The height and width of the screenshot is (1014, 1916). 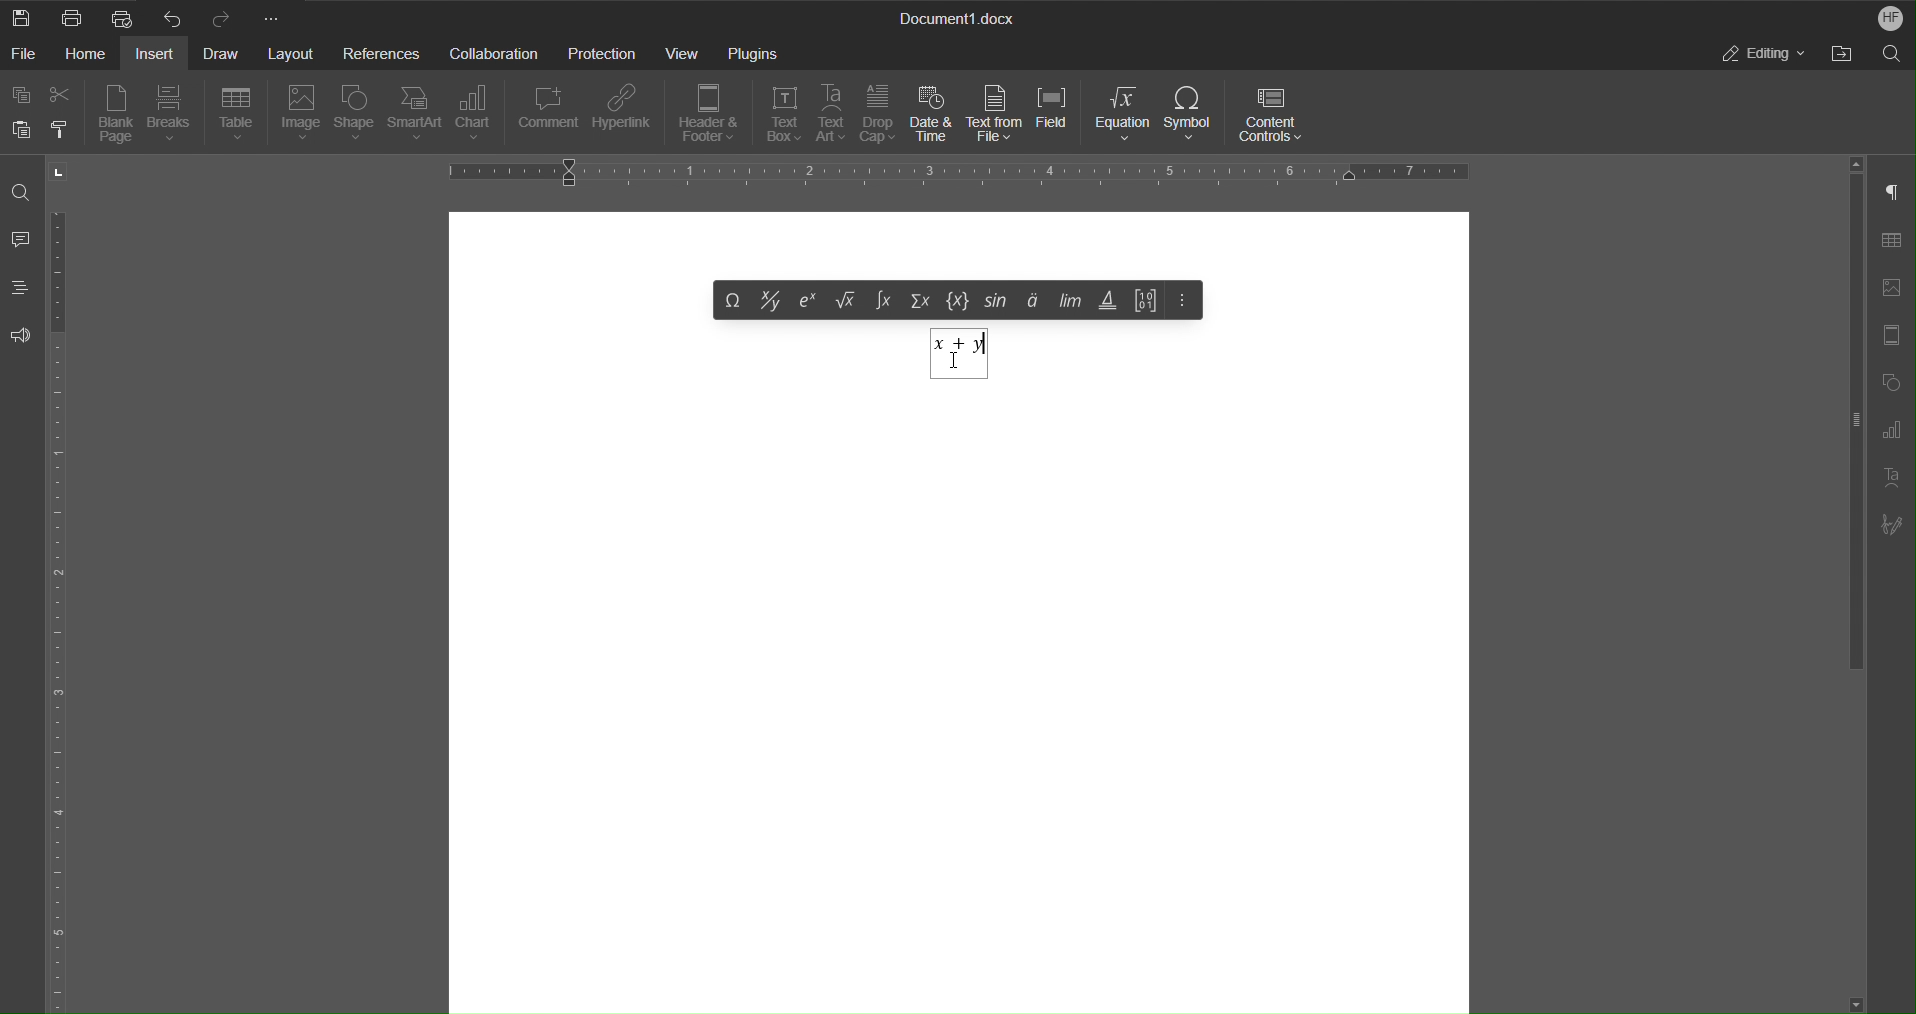 I want to click on Header & Footer, so click(x=710, y=114).